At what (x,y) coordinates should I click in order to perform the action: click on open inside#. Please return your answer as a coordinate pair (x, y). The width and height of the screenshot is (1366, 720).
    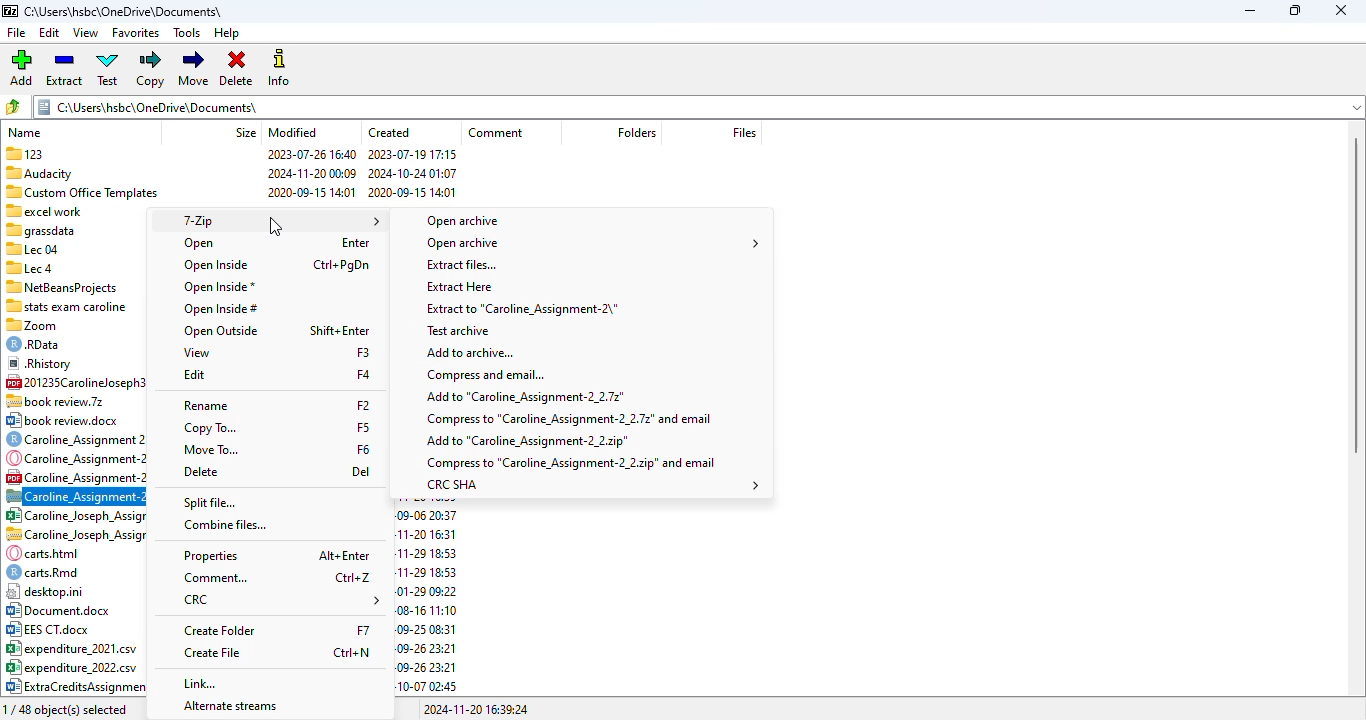
    Looking at the image, I should click on (219, 309).